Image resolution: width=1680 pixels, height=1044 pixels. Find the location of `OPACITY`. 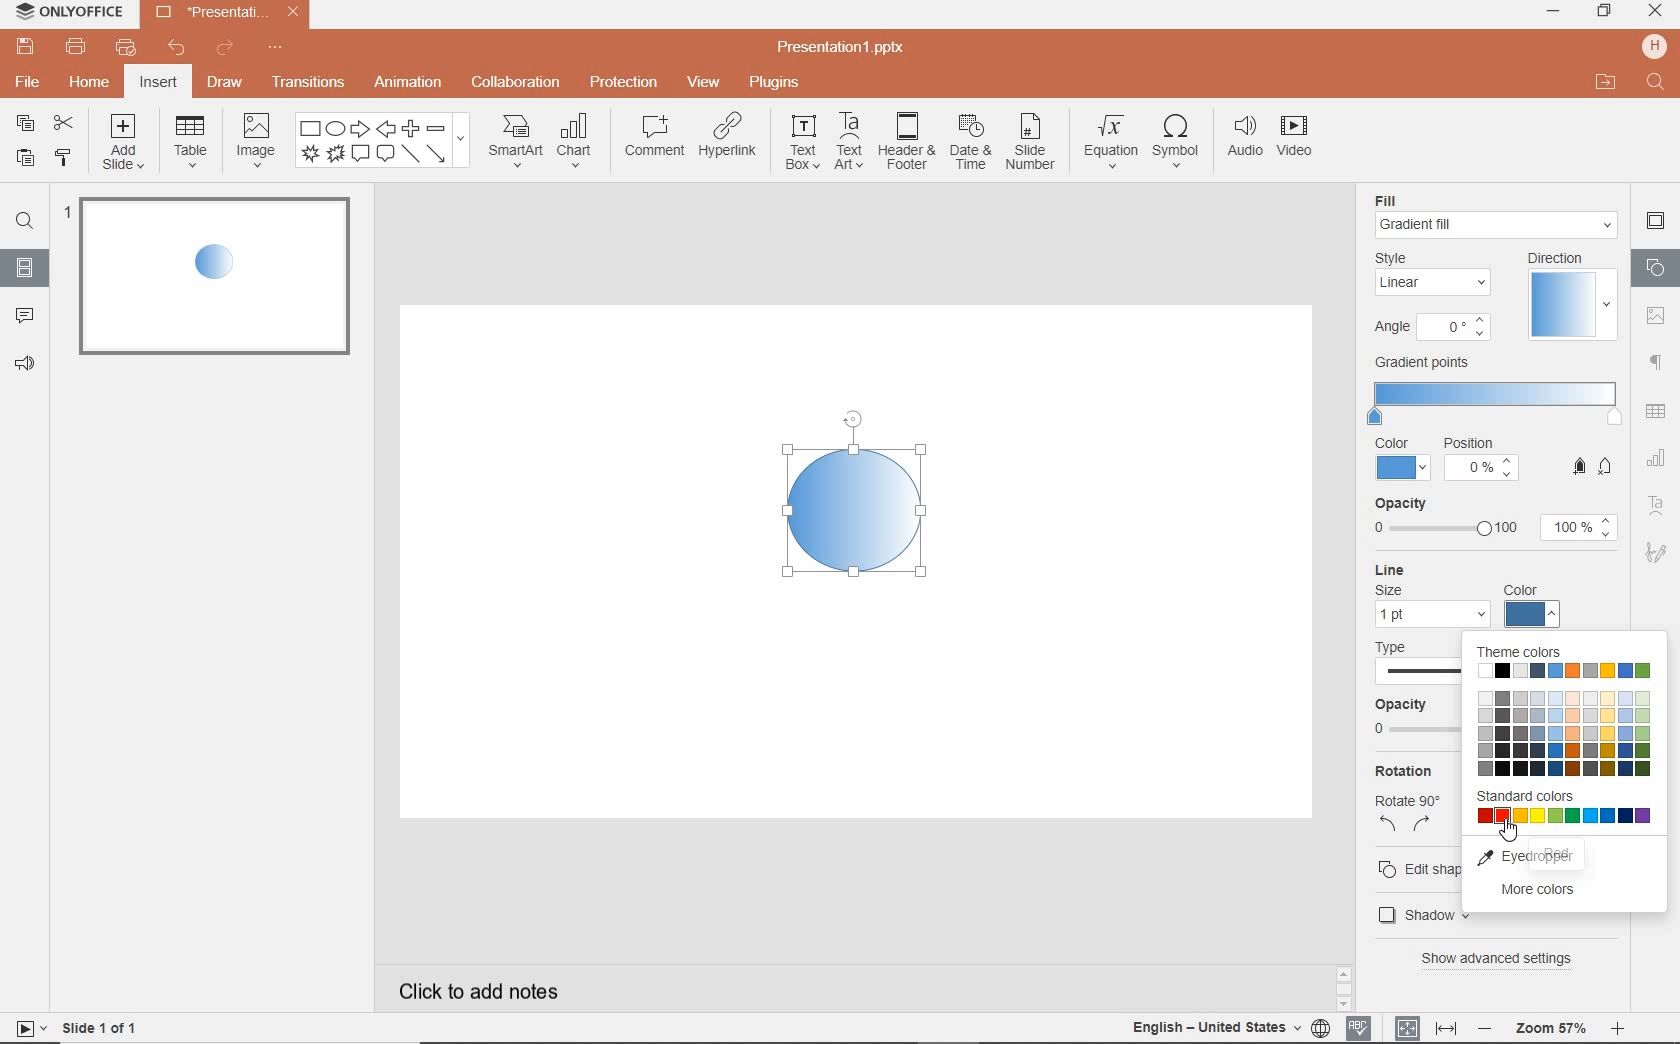

OPACITY is located at coordinates (1494, 521).